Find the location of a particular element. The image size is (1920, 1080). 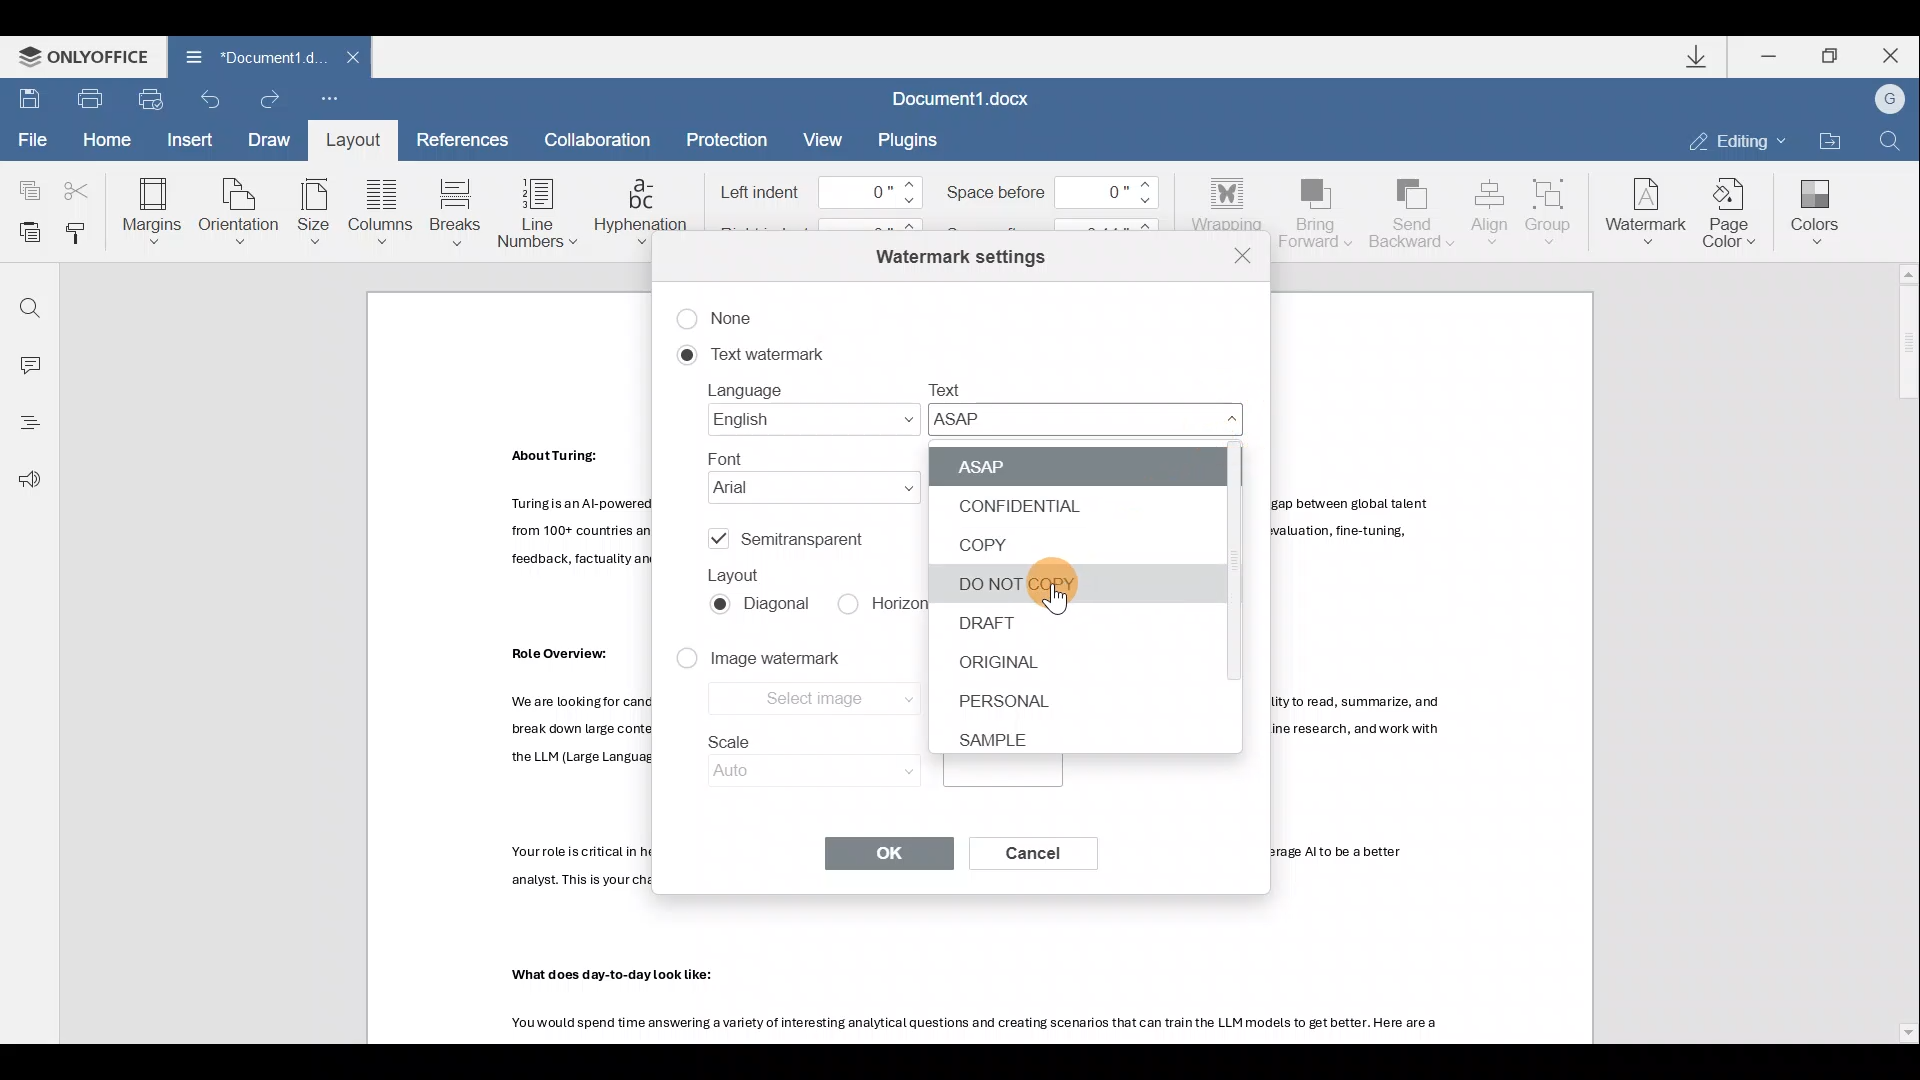

Page color is located at coordinates (1735, 209).